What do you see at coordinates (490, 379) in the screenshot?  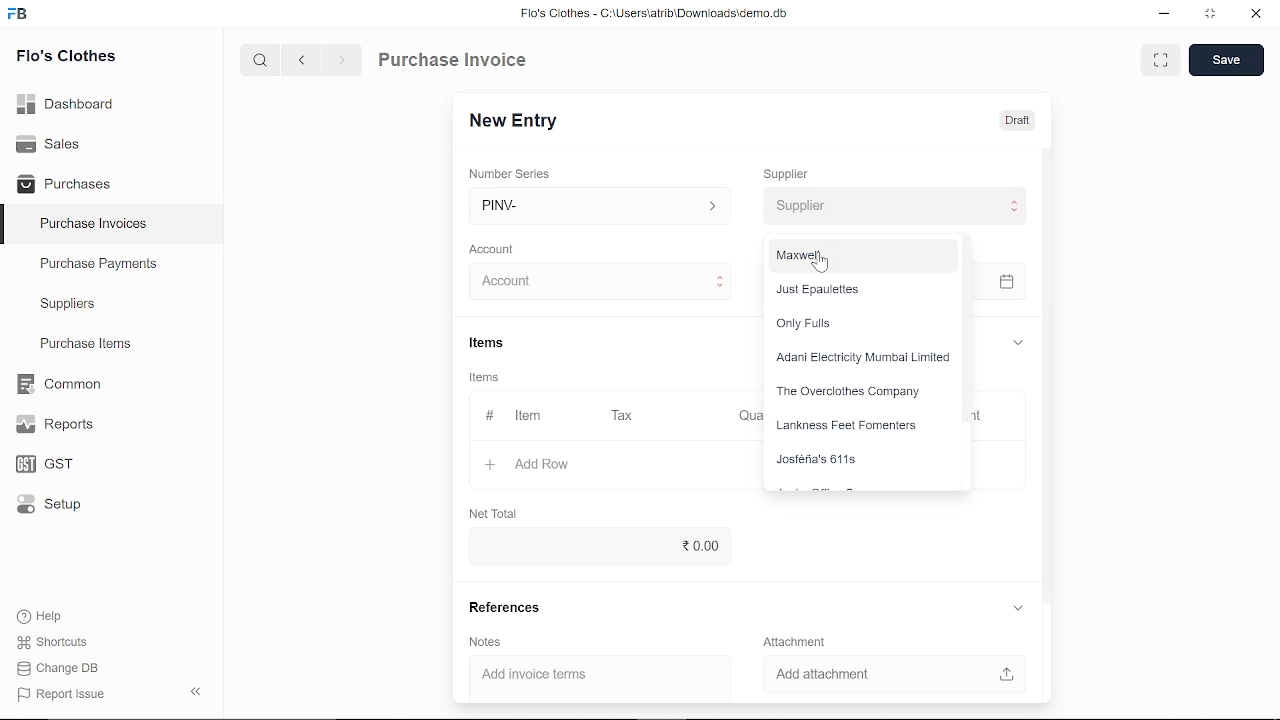 I see `Items` at bounding box center [490, 379].